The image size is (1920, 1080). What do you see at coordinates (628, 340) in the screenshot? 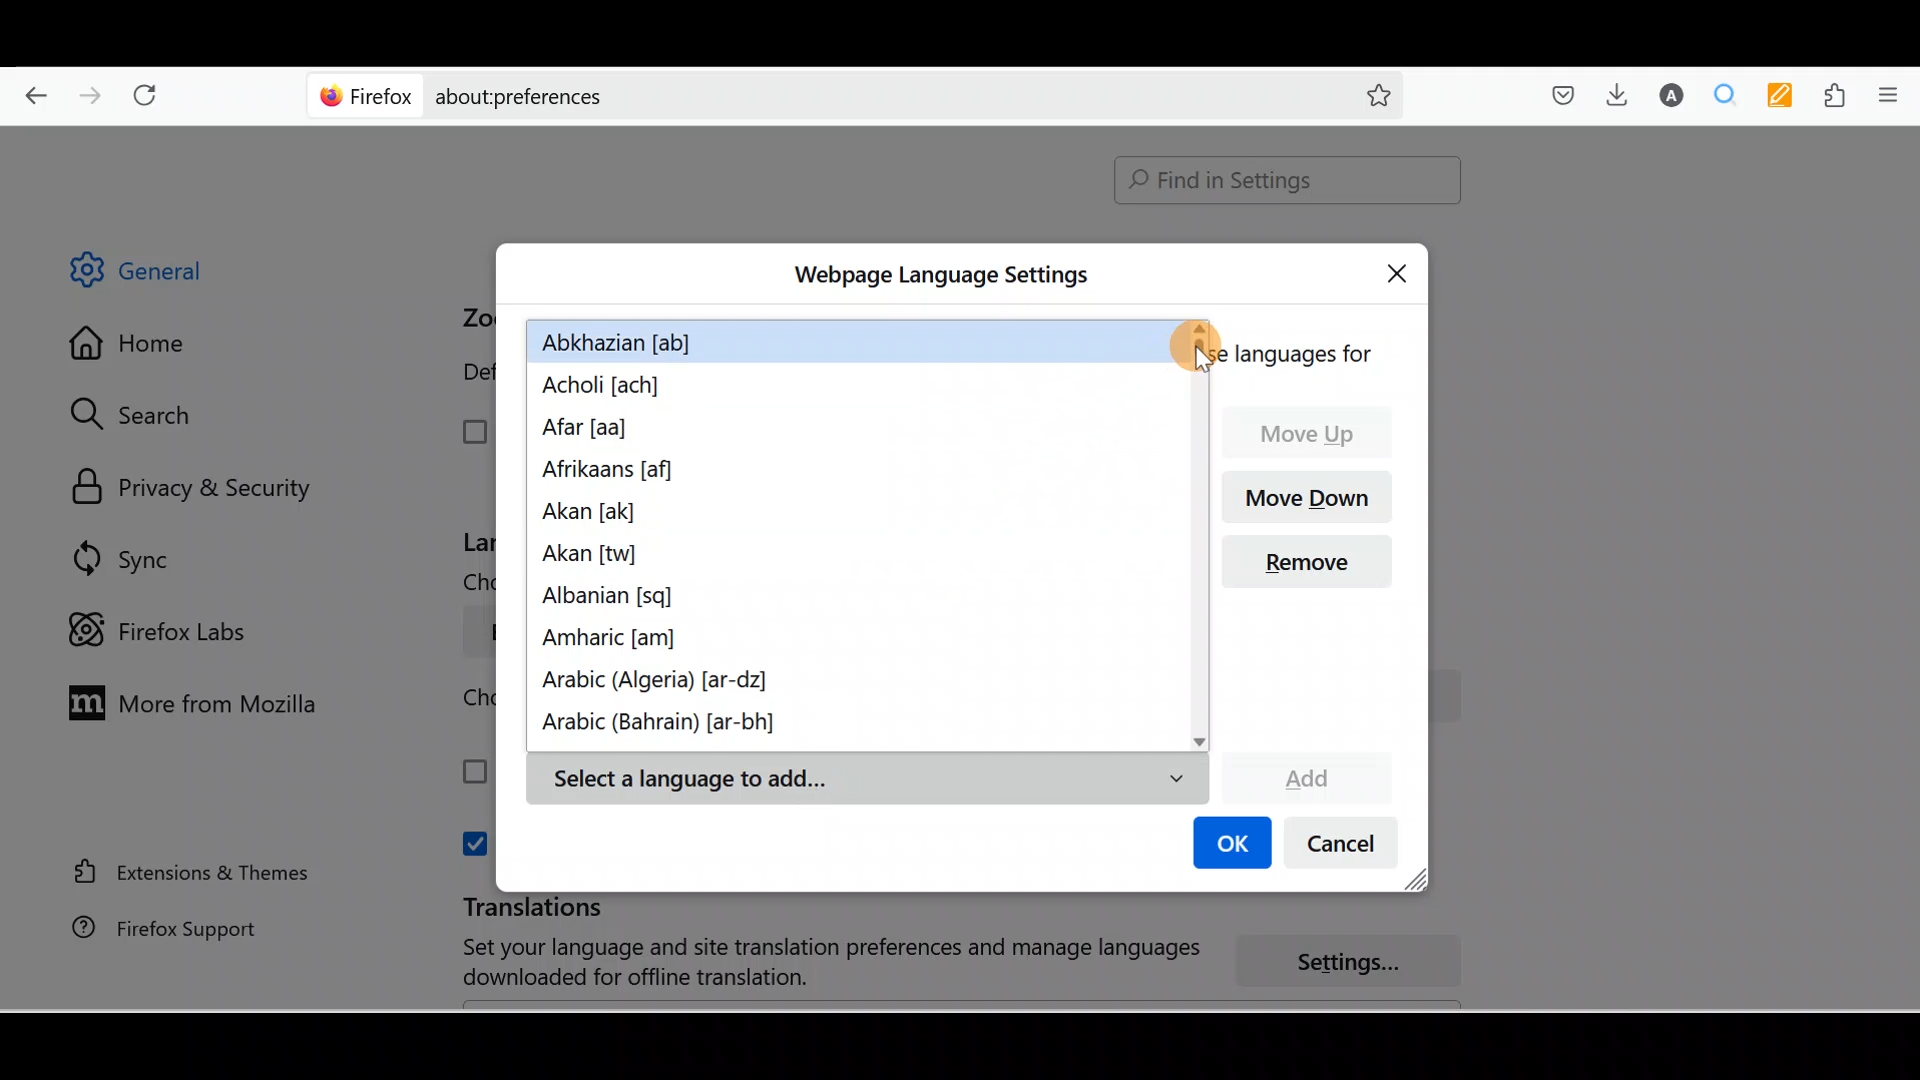
I see `Abkhazian [ab]` at bounding box center [628, 340].